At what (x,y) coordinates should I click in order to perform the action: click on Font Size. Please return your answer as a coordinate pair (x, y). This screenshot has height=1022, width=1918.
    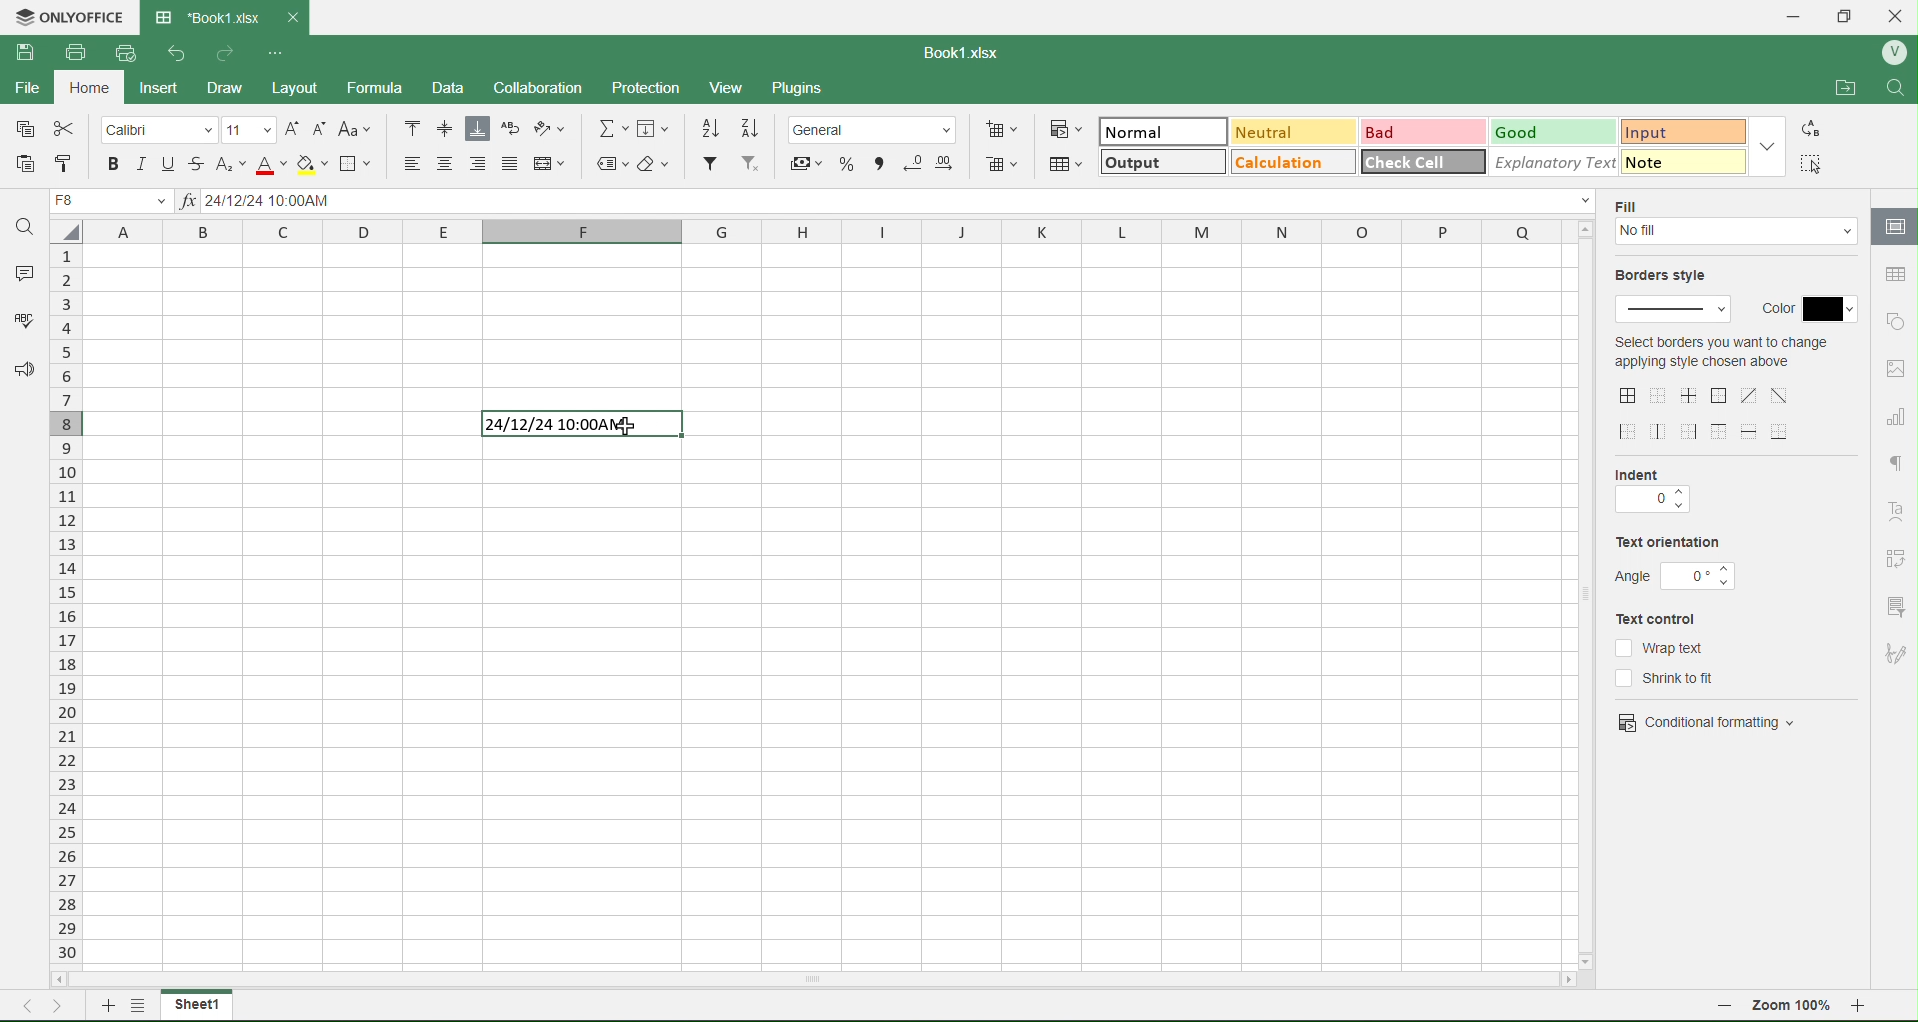
    Looking at the image, I should click on (248, 128).